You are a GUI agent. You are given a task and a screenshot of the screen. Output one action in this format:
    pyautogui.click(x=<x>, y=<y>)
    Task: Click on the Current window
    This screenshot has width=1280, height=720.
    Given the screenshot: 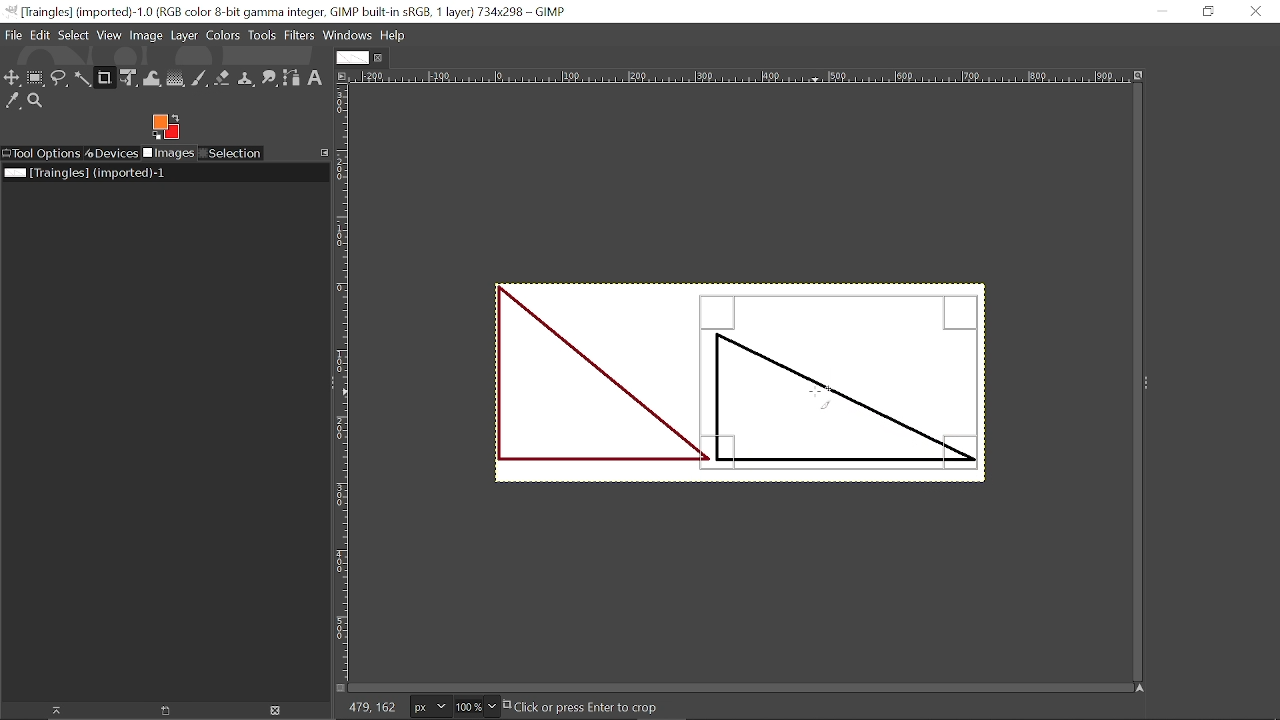 What is the action you would take?
    pyautogui.click(x=290, y=11)
    